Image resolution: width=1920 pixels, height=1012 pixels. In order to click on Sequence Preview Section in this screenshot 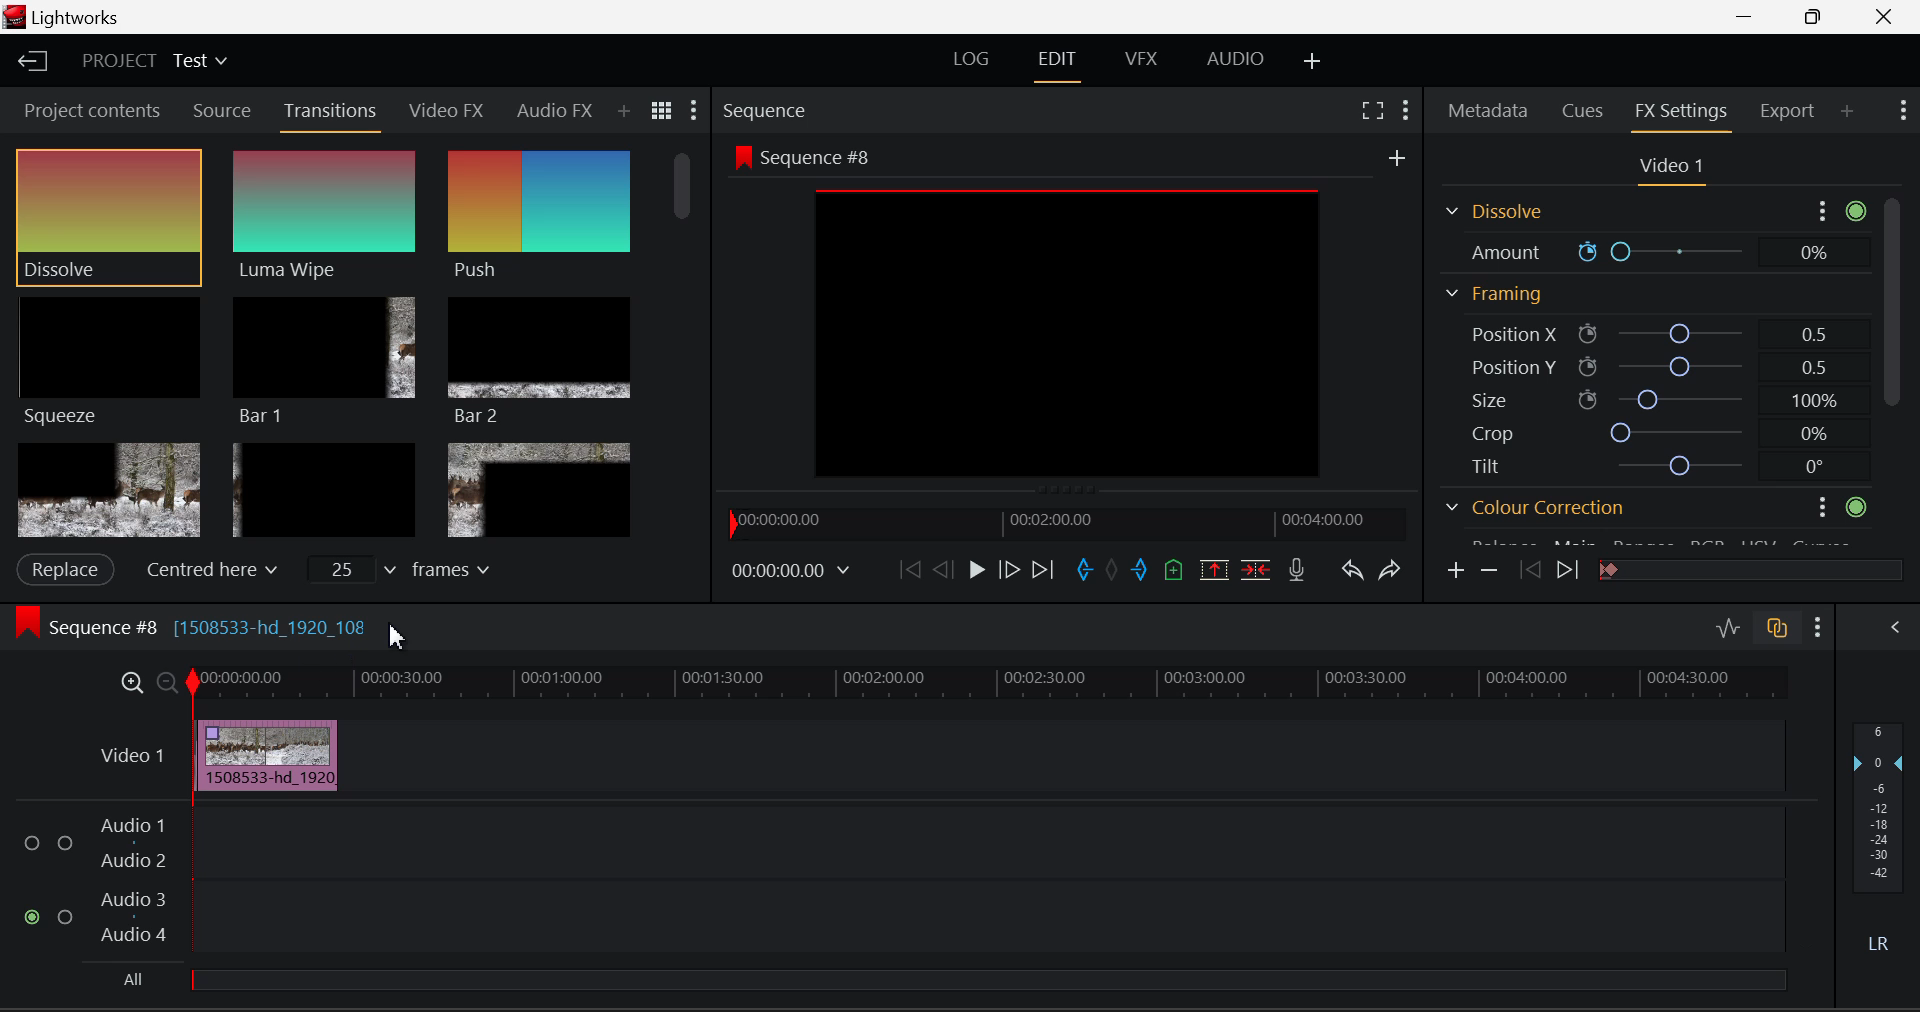, I will do `click(769, 112)`.